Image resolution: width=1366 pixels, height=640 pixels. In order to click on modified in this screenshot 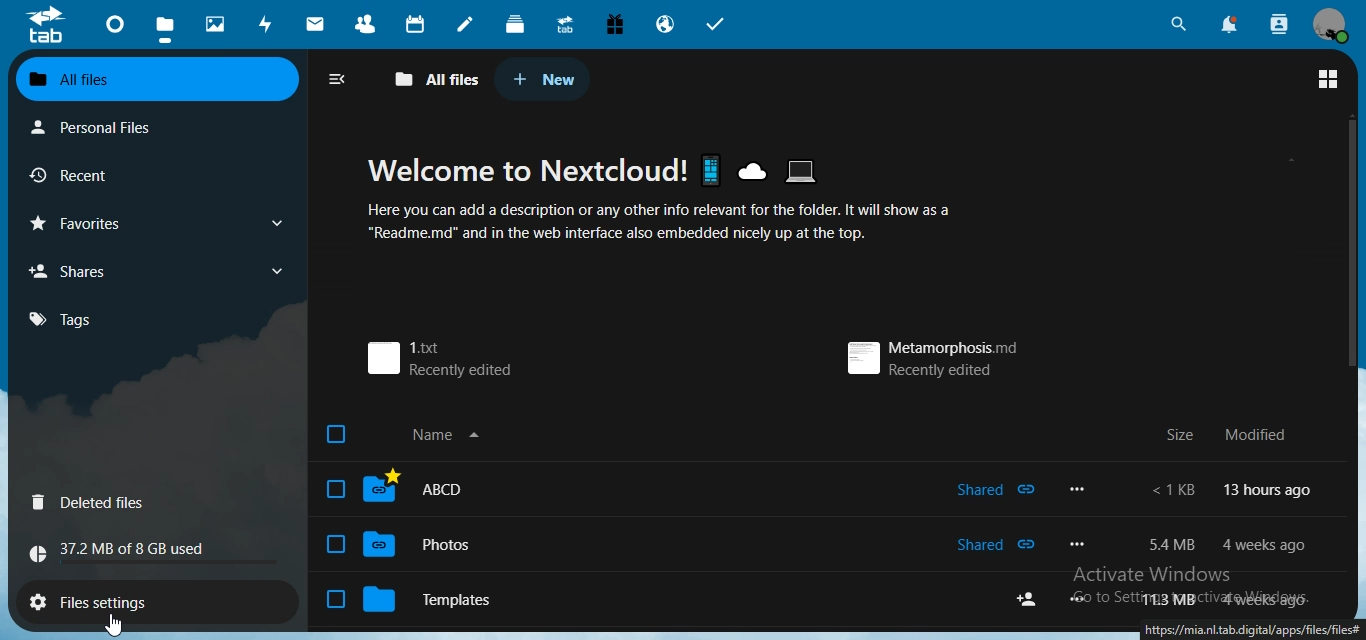, I will do `click(1255, 435)`.